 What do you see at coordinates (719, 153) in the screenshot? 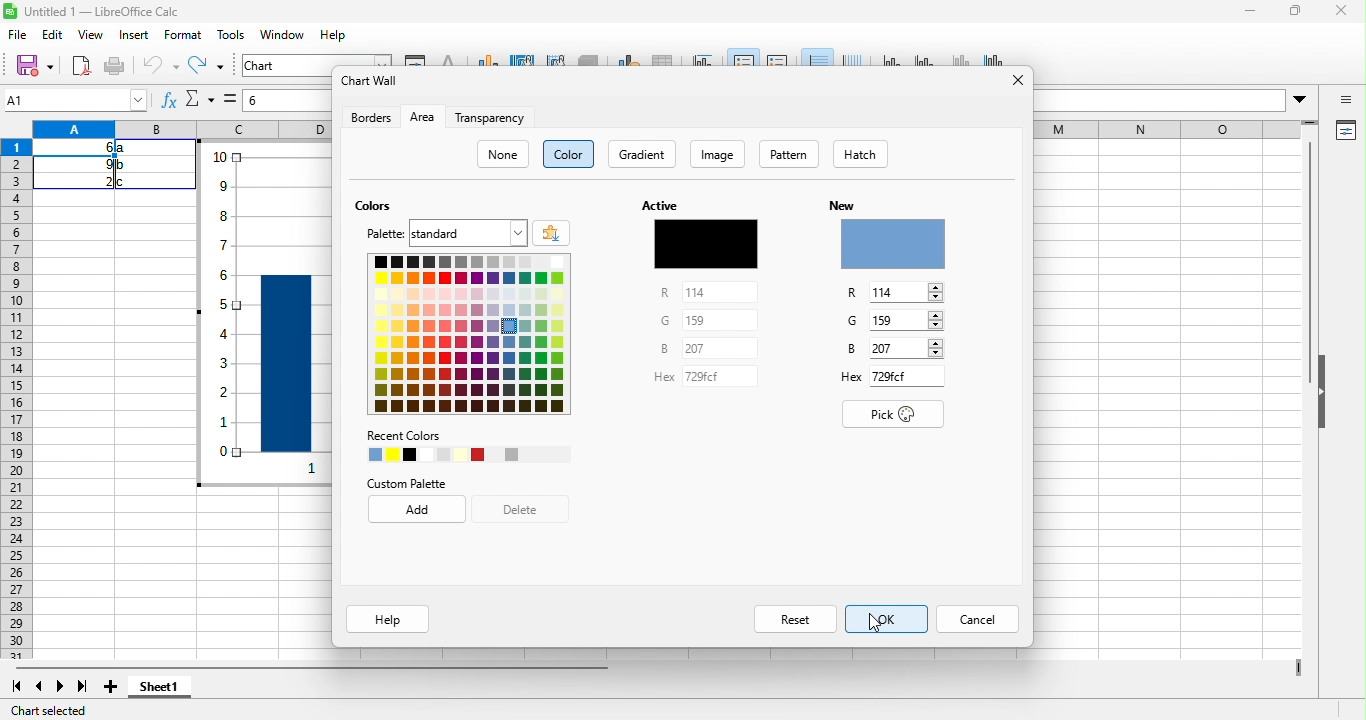
I see `image` at bounding box center [719, 153].